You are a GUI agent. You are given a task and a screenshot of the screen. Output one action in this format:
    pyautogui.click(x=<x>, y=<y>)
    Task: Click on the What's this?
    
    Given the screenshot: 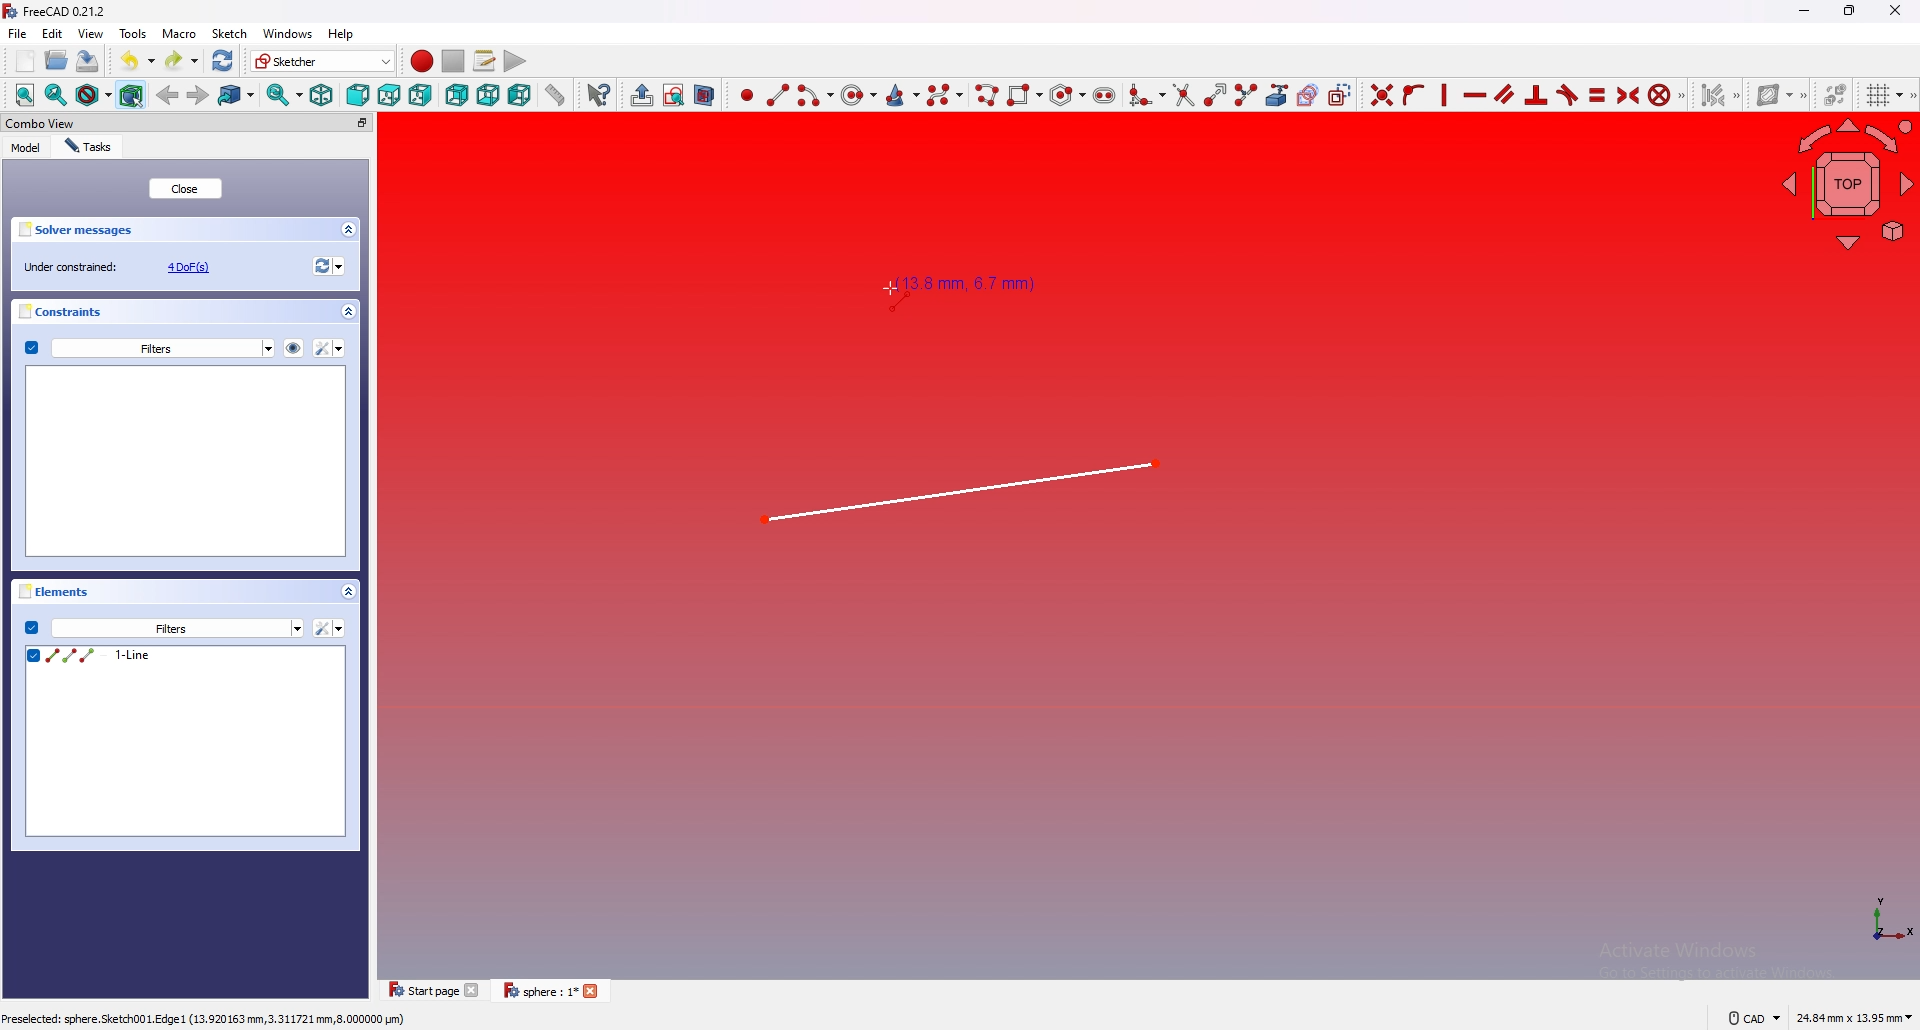 What is the action you would take?
    pyautogui.click(x=597, y=94)
    